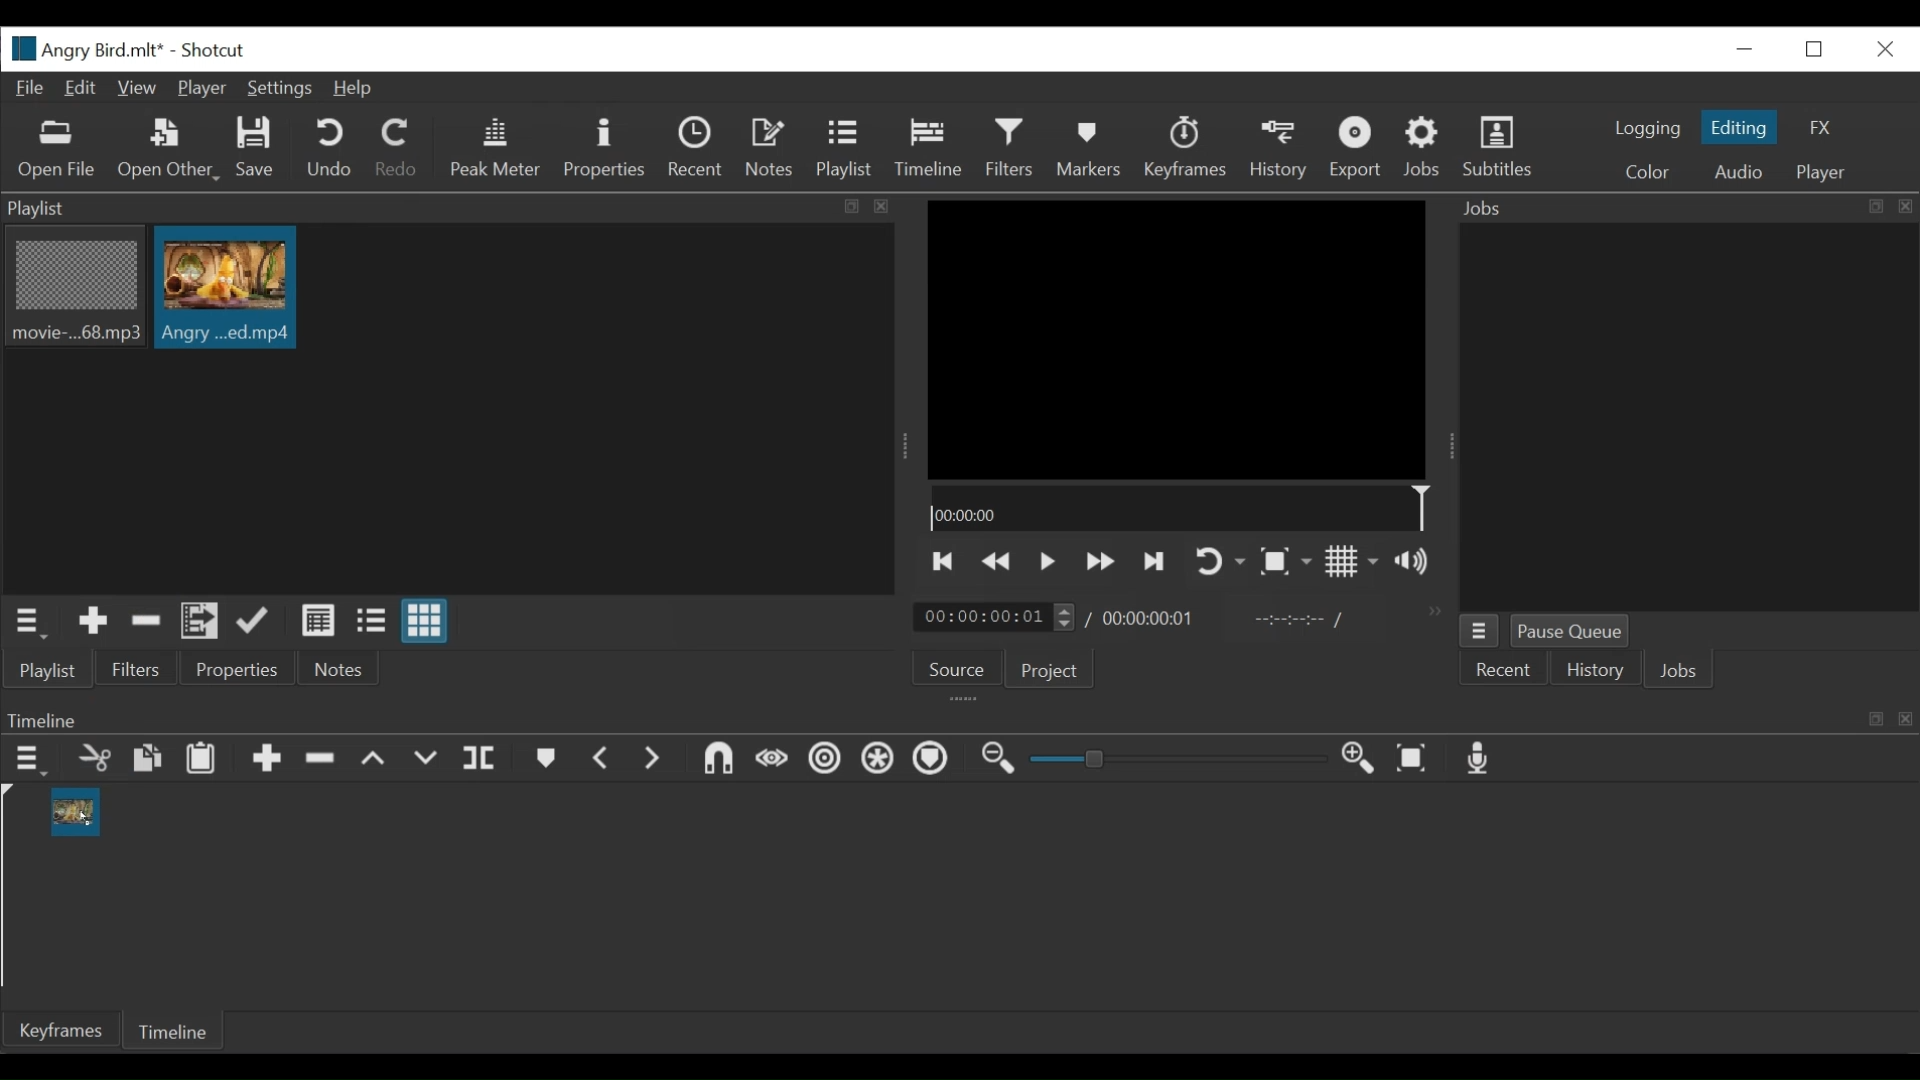 The height and width of the screenshot is (1080, 1920). Describe the element at coordinates (167, 150) in the screenshot. I see `Open Other` at that location.